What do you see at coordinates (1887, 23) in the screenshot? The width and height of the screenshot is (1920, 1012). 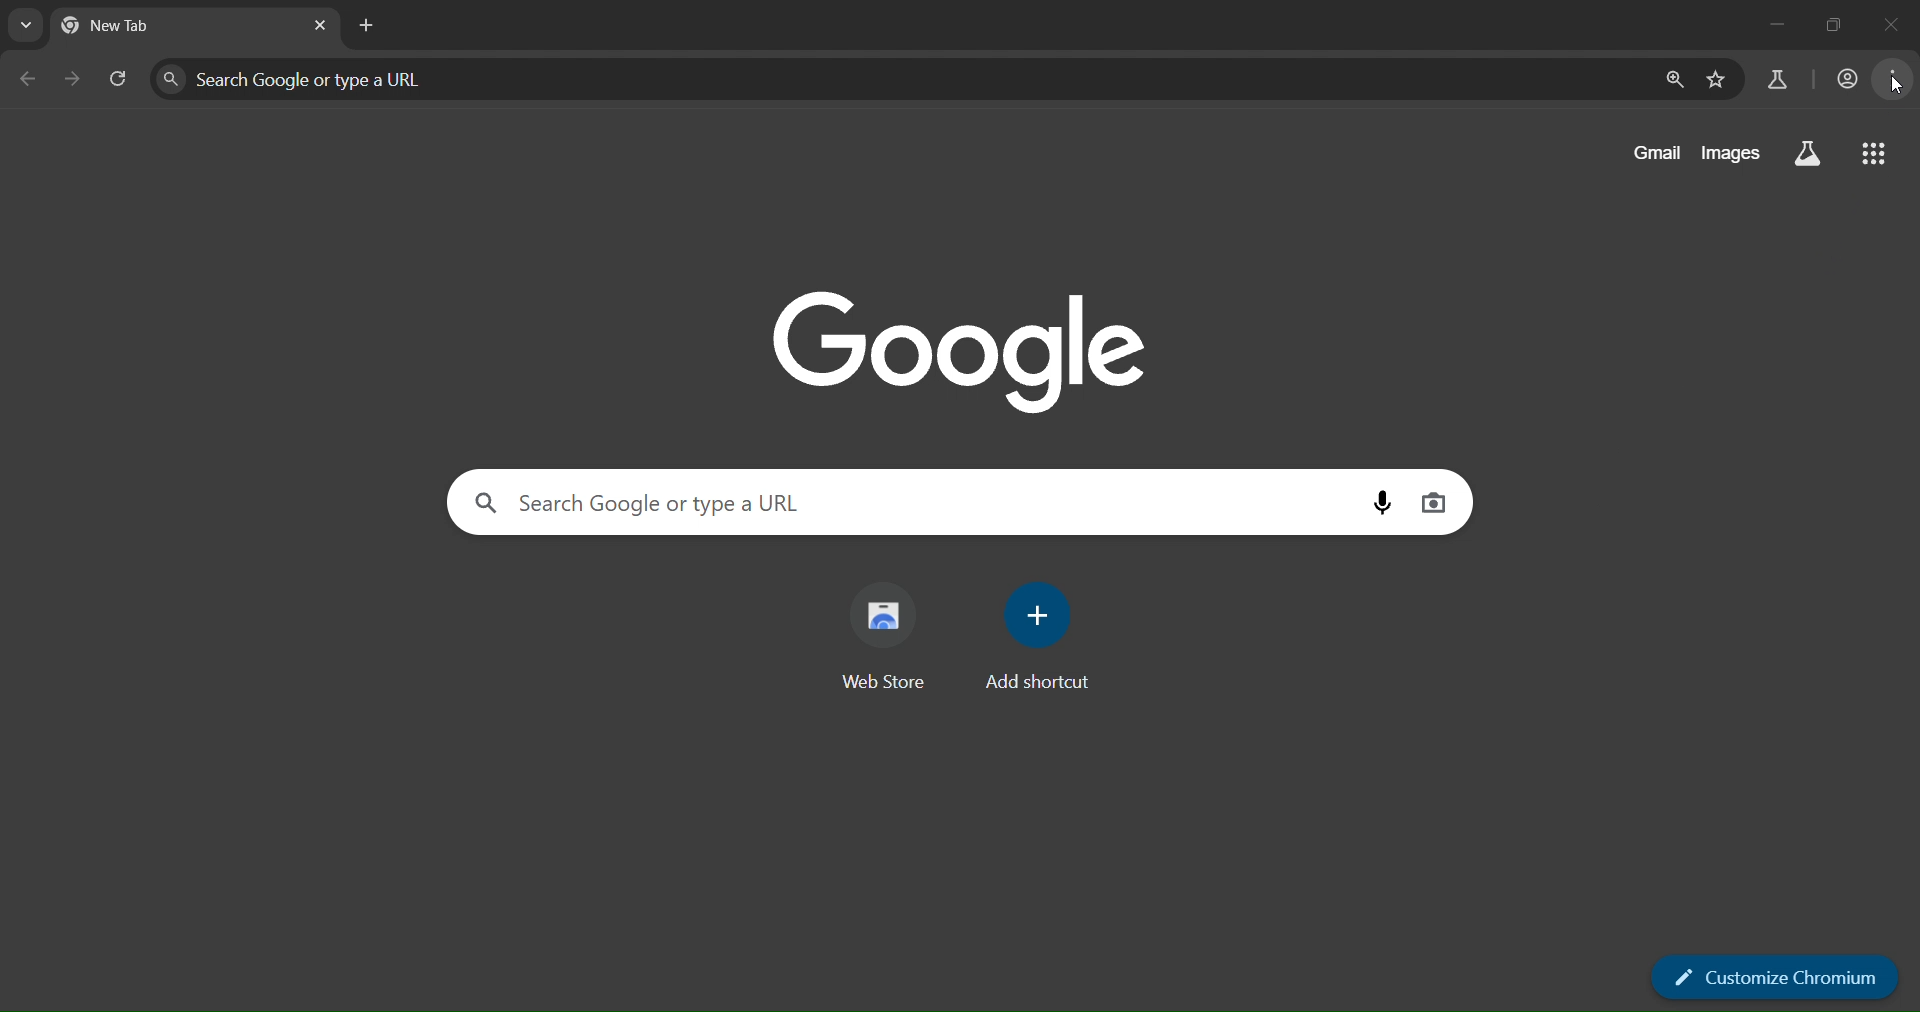 I see `close` at bounding box center [1887, 23].